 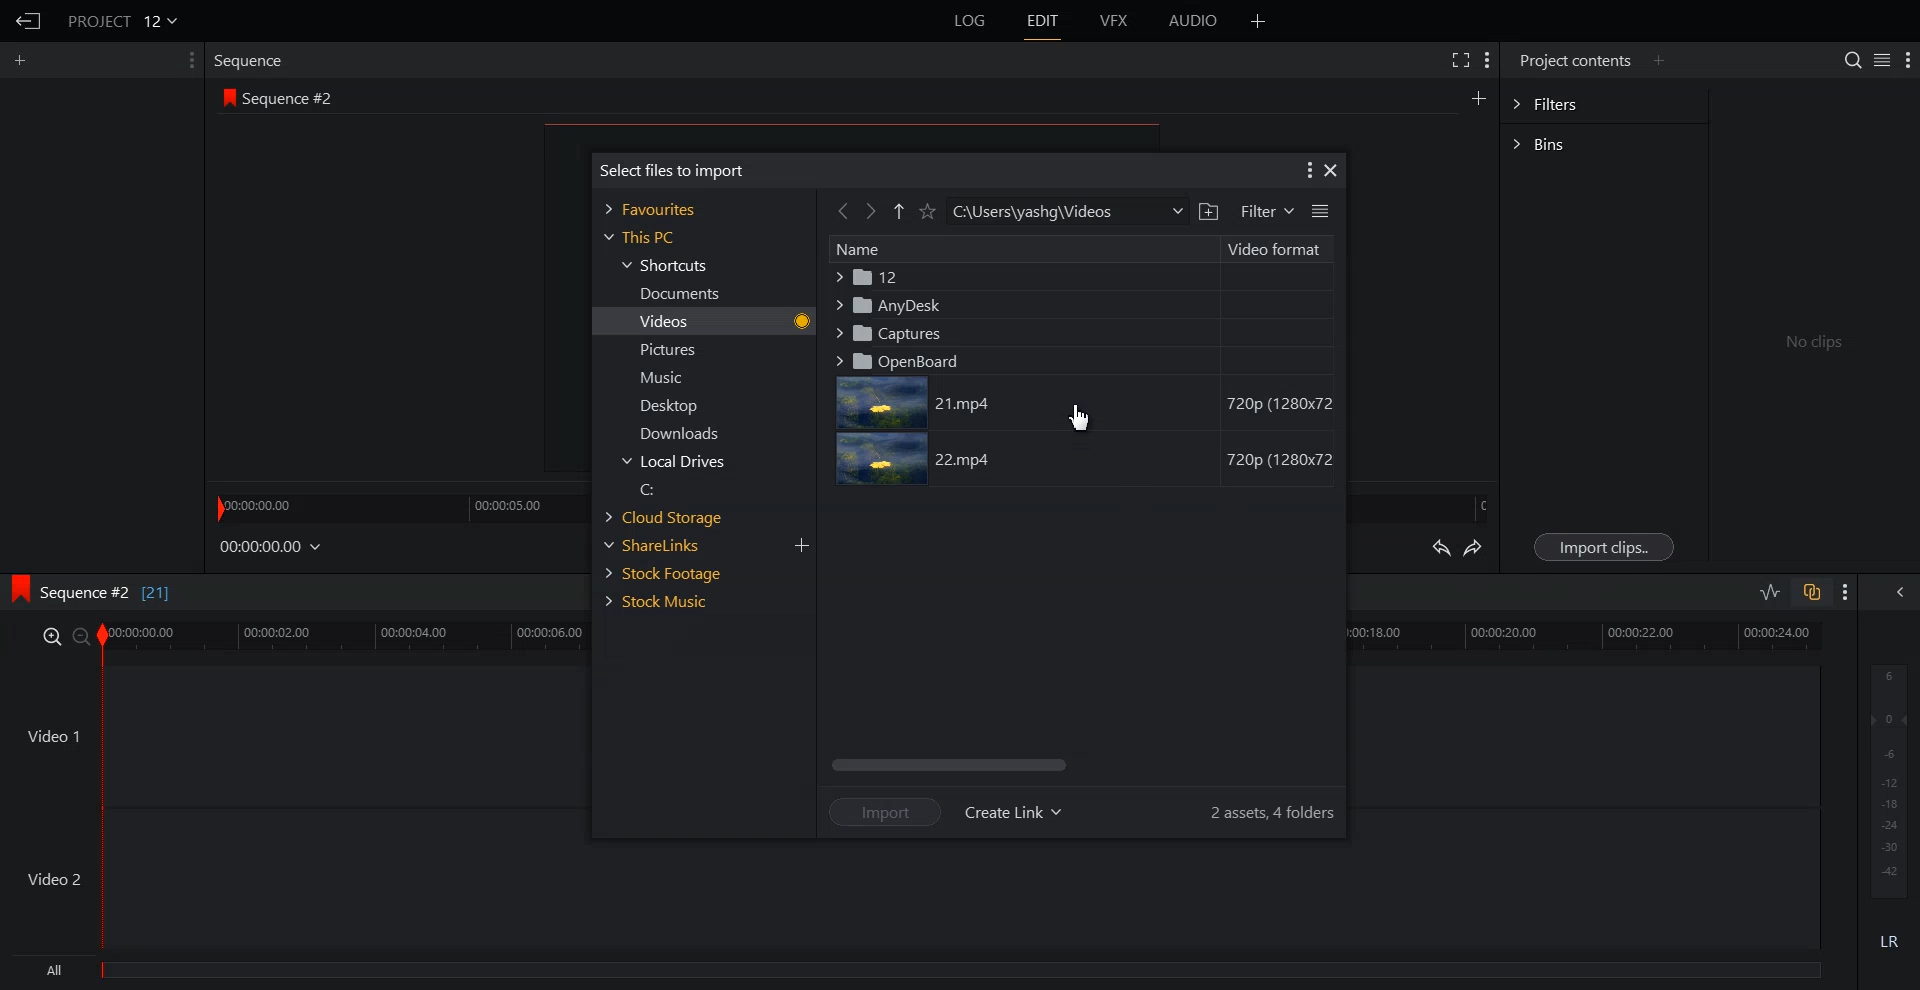 I want to click on Toggle between list and tile view, so click(x=1320, y=211).